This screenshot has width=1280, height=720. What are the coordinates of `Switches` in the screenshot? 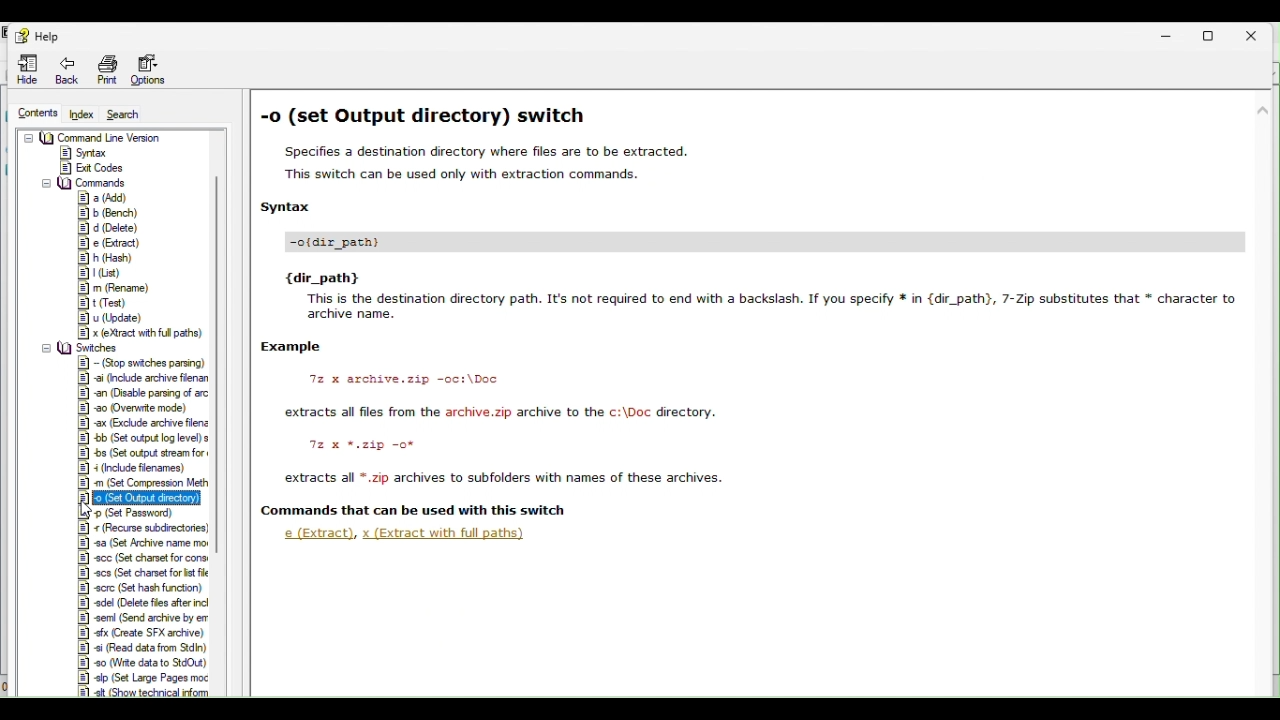 It's located at (85, 348).